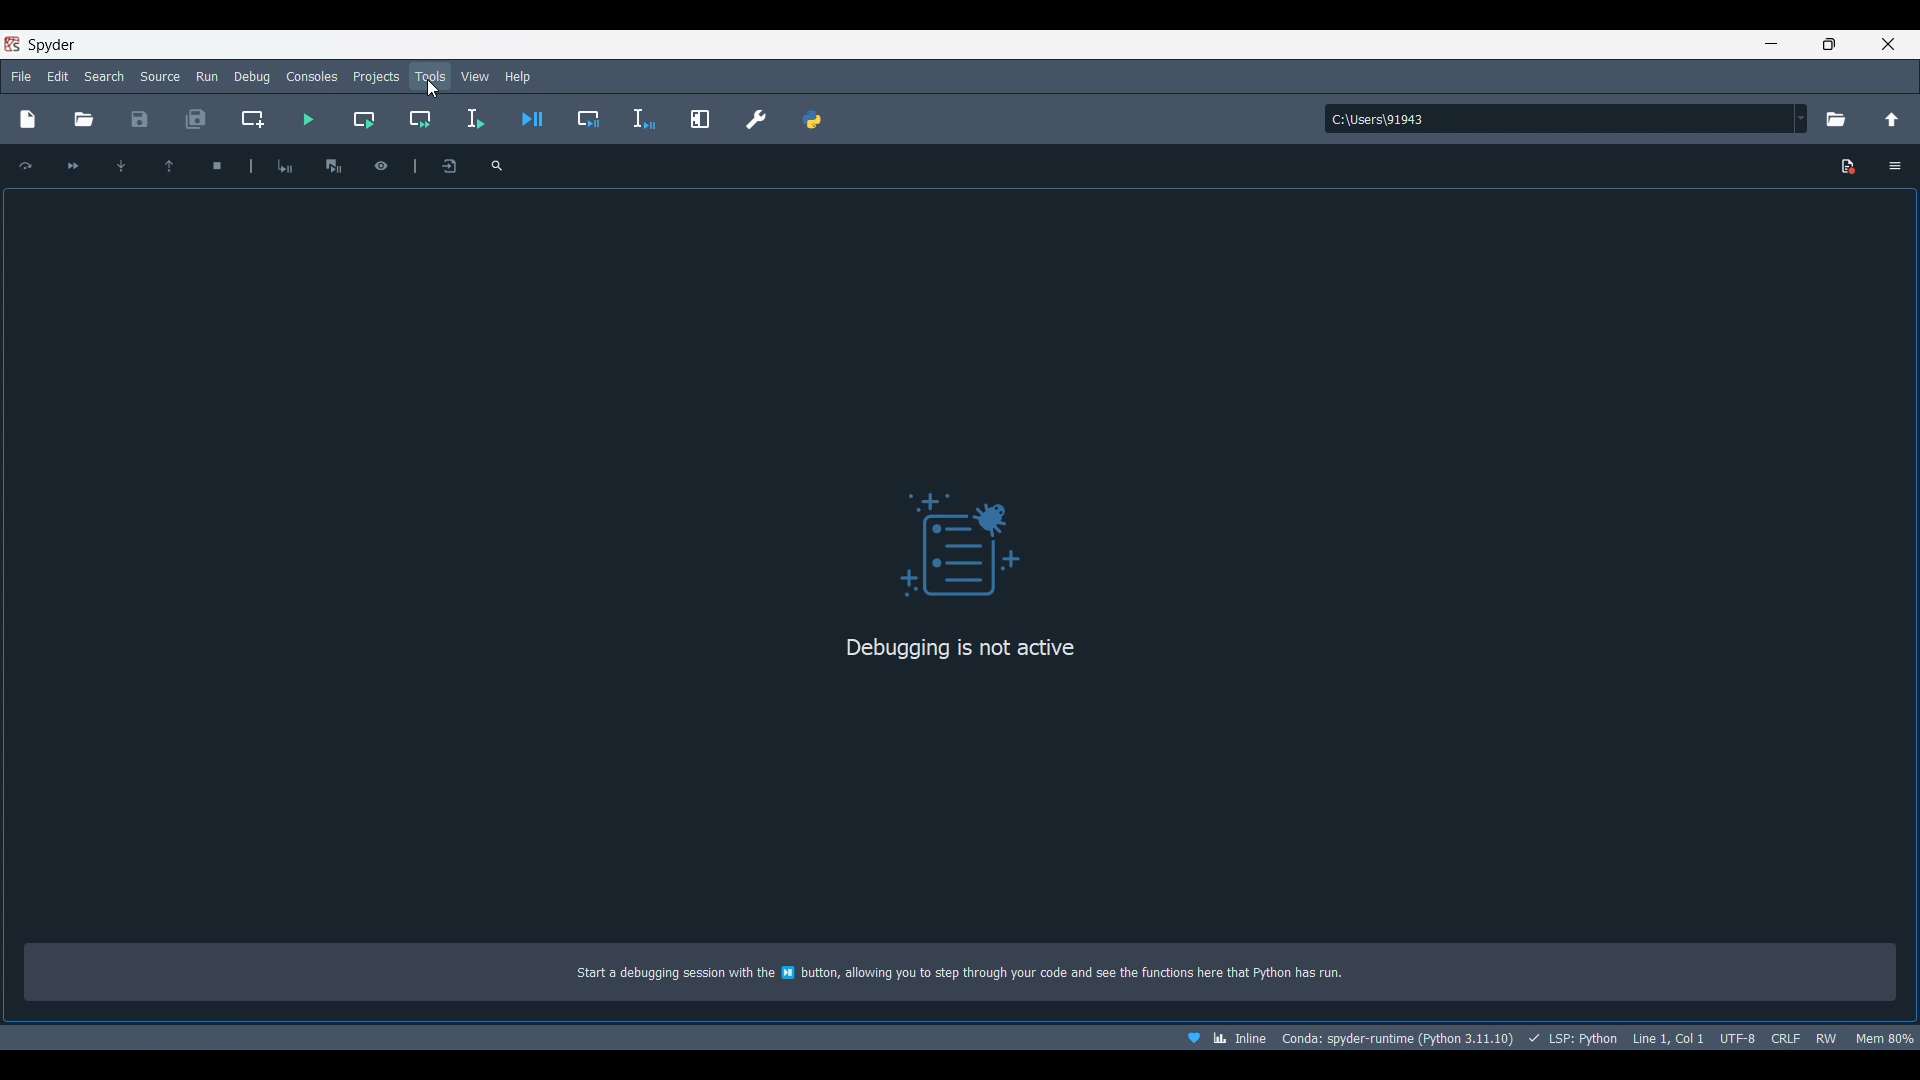  I want to click on Software logo and name, so click(41, 44).